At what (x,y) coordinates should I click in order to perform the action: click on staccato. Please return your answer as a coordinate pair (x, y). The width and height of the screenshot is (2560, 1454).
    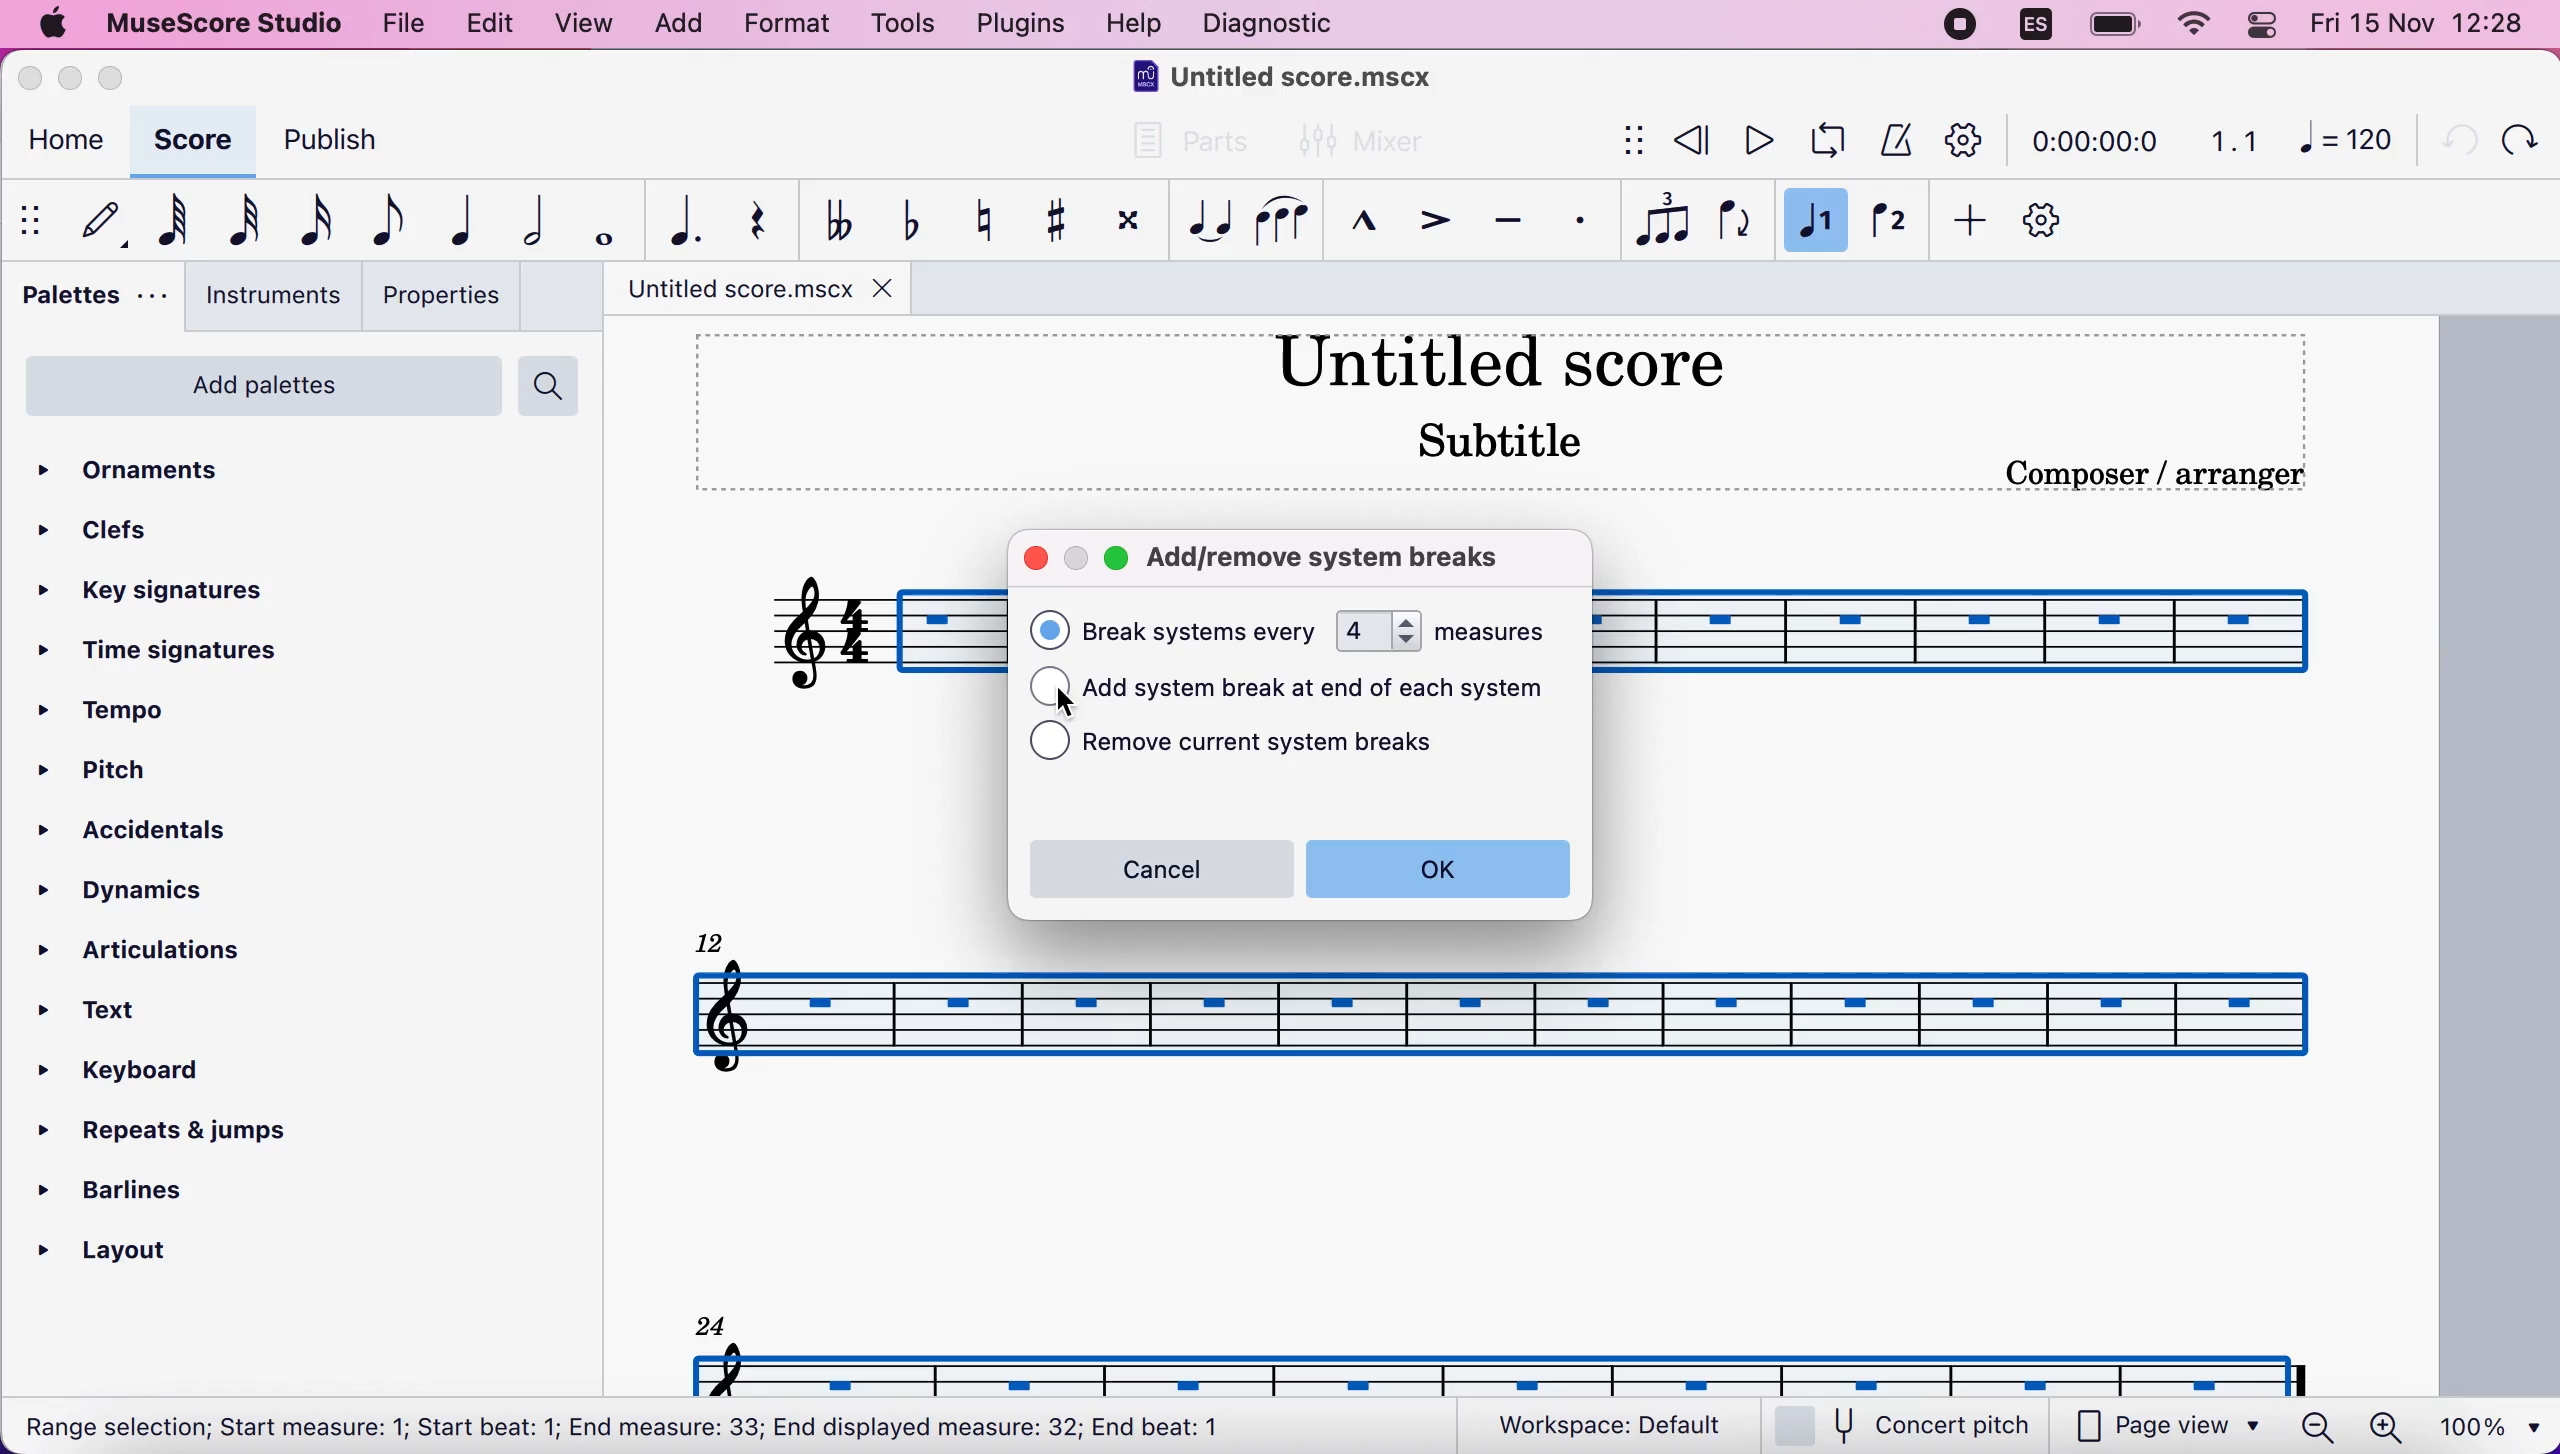
    Looking at the image, I should click on (1581, 221).